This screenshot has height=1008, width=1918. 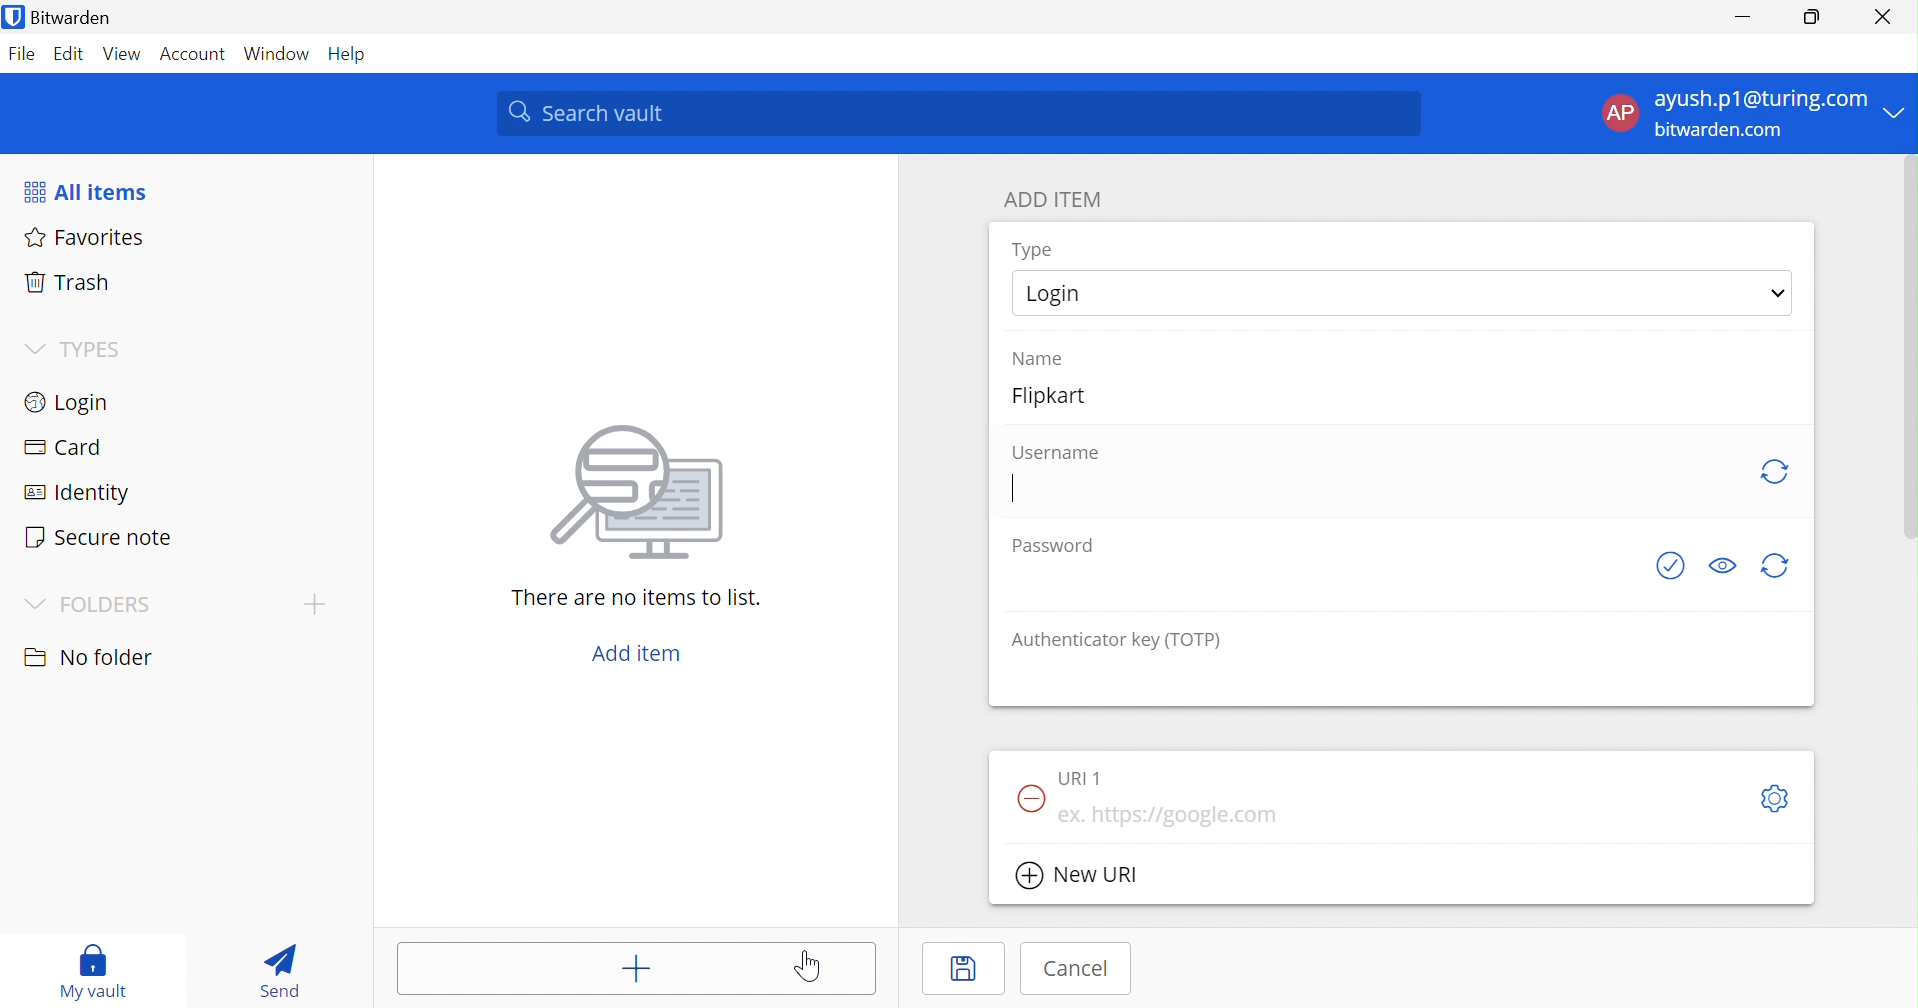 What do you see at coordinates (1758, 102) in the screenshot?
I see `ayush.p1@gmail.com` at bounding box center [1758, 102].